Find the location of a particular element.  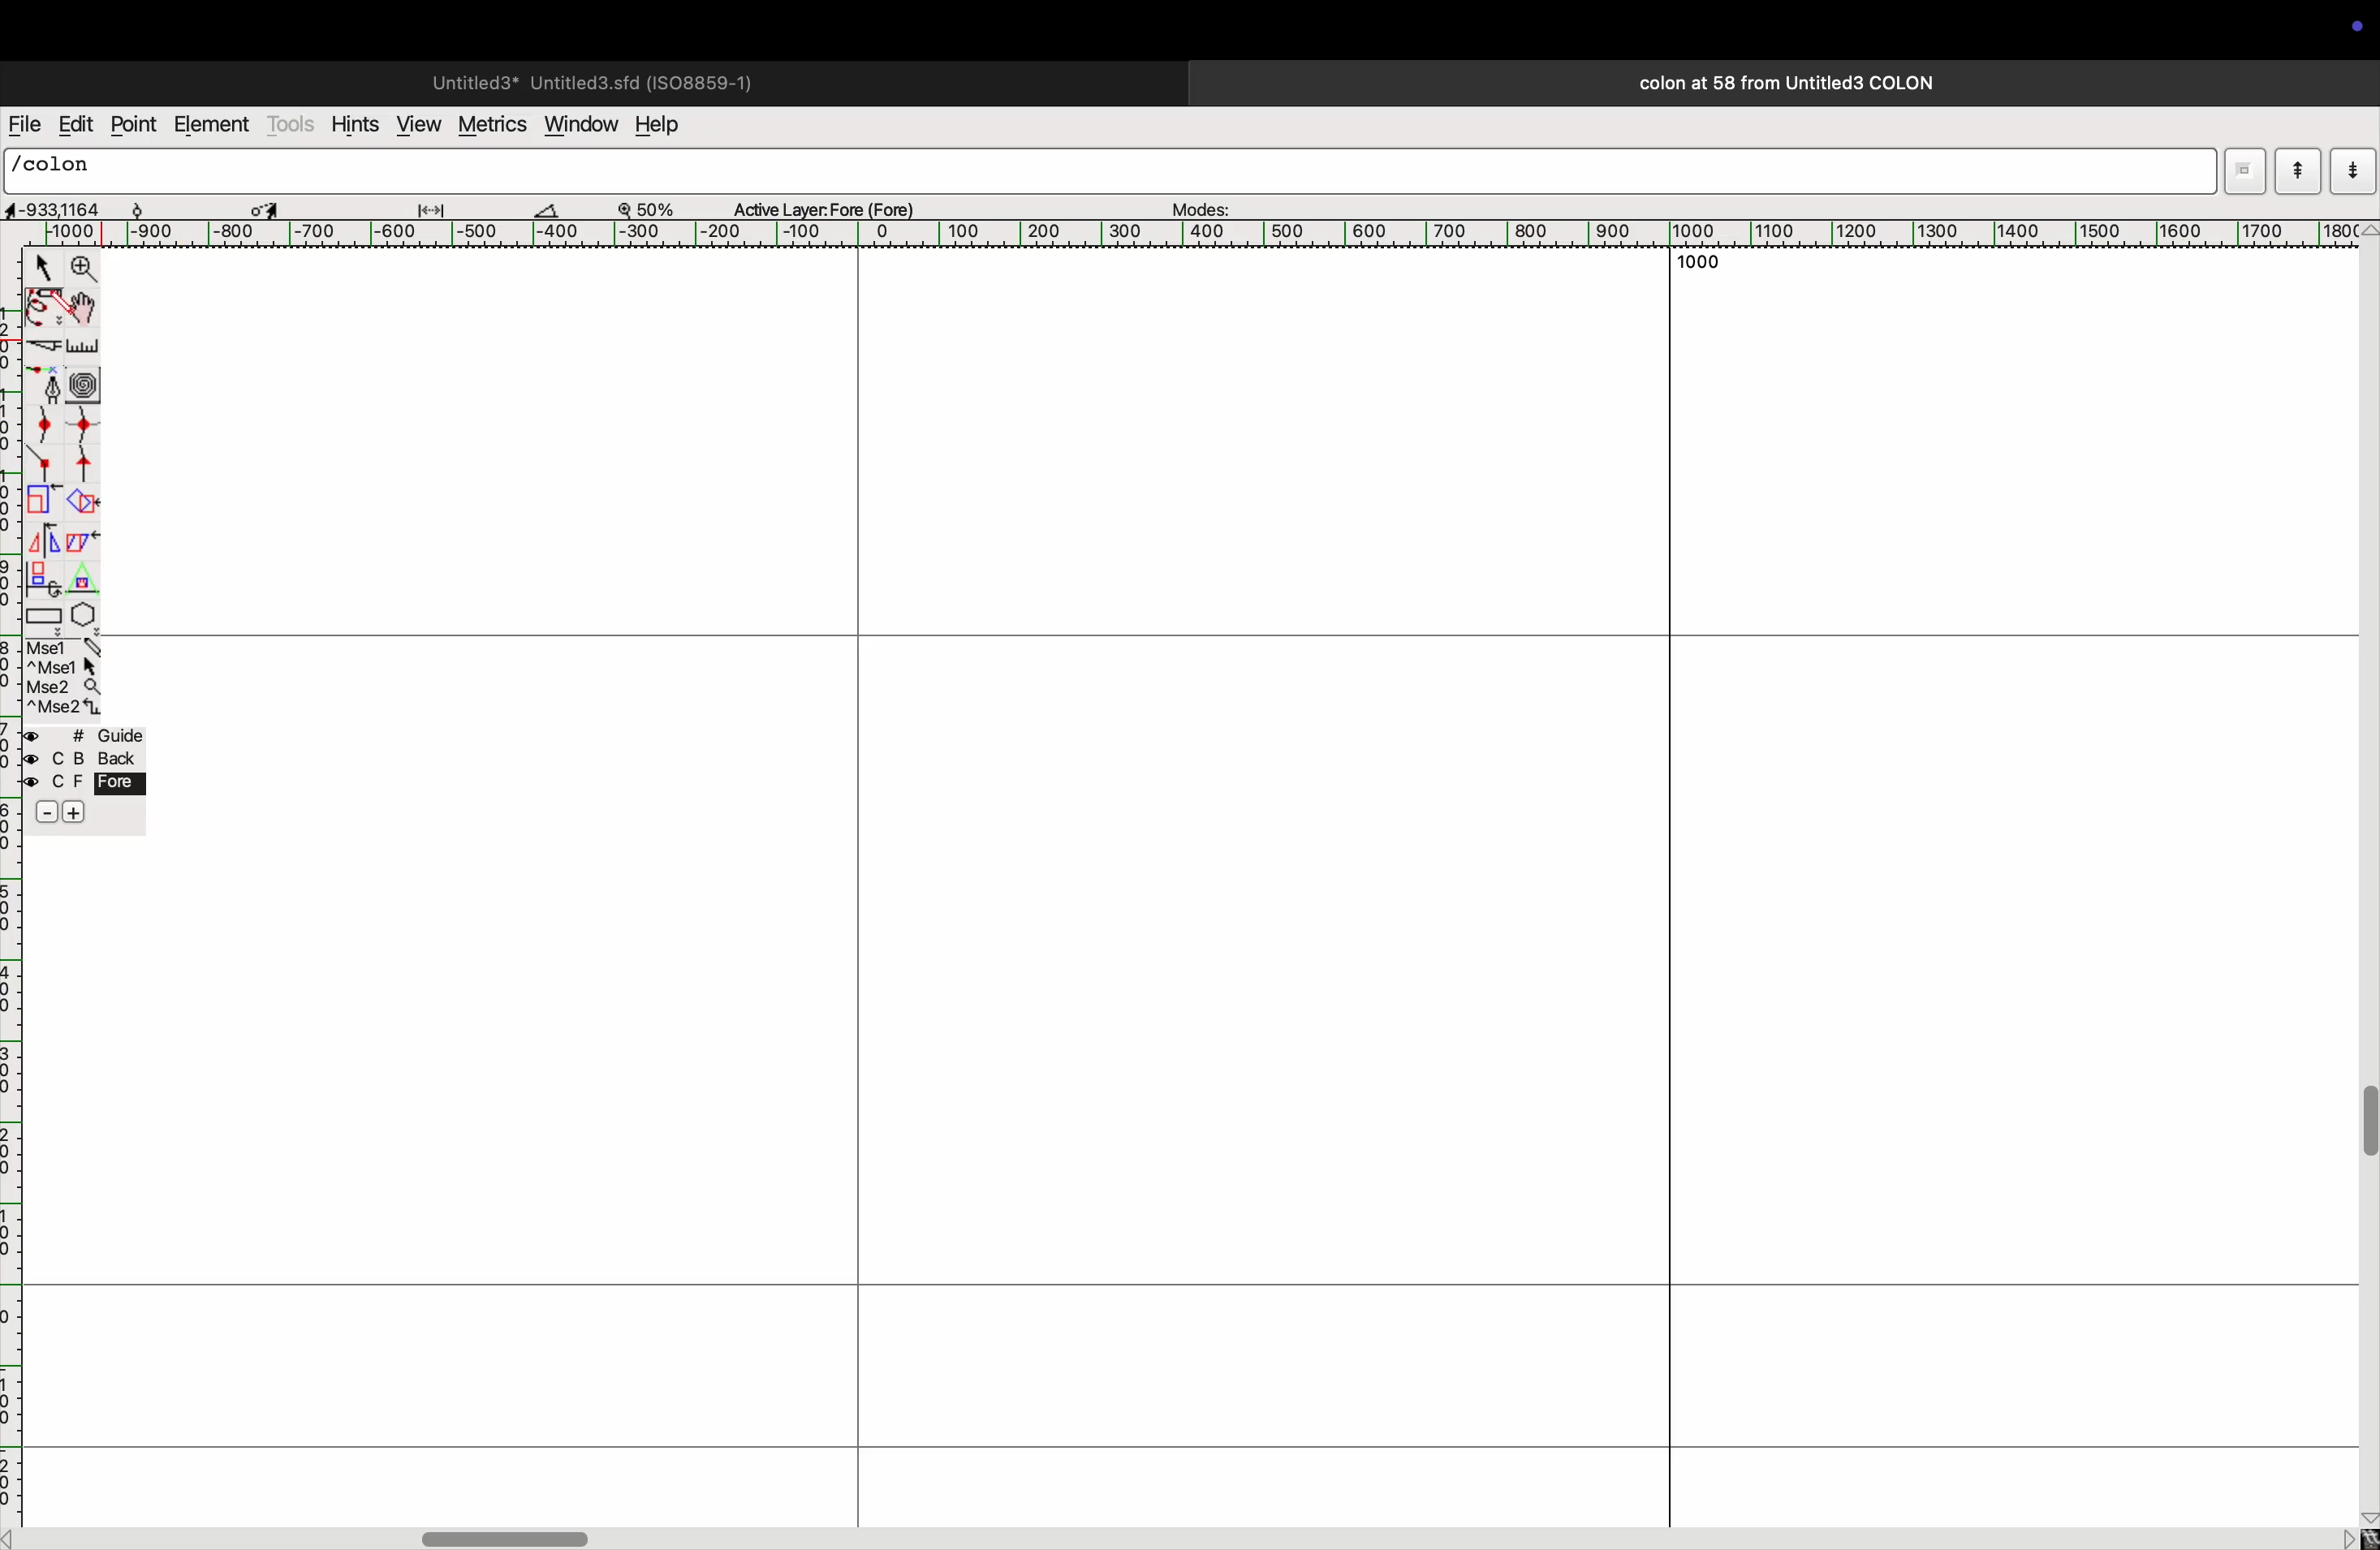

colon title is located at coordinates (1778, 83).